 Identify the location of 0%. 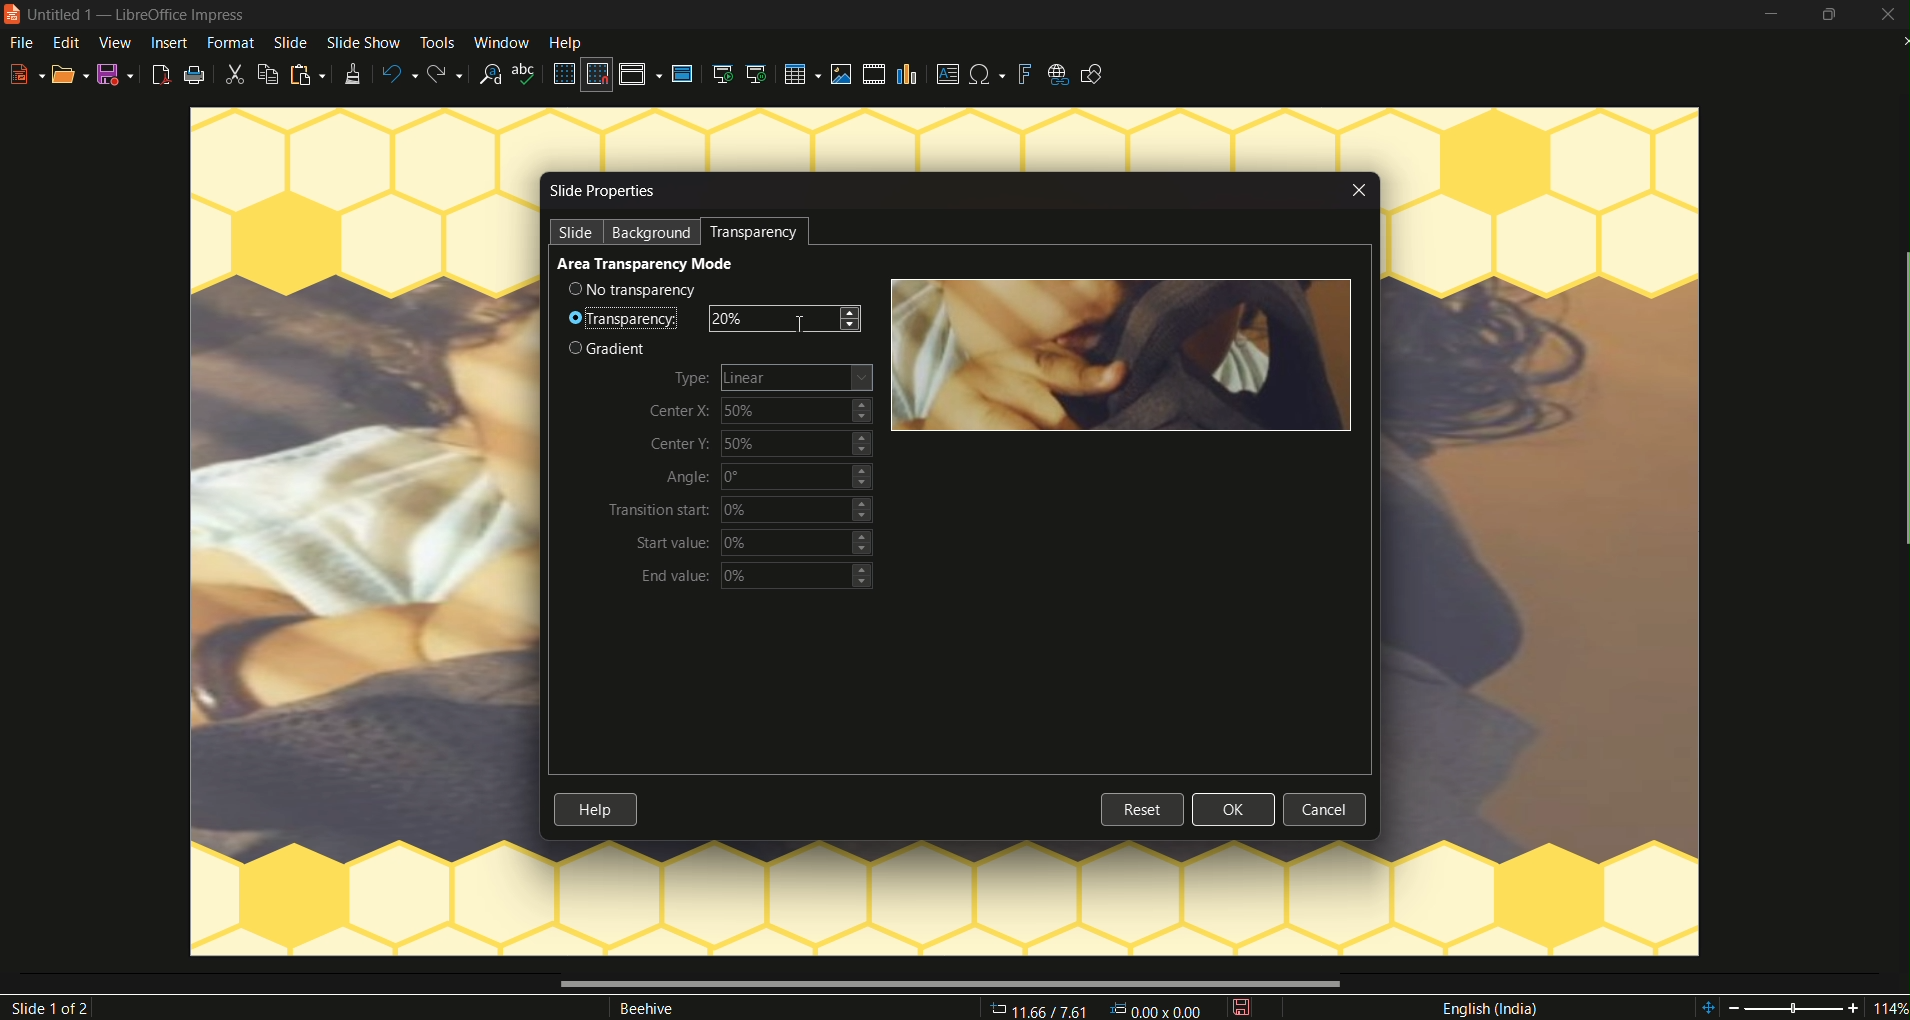
(795, 542).